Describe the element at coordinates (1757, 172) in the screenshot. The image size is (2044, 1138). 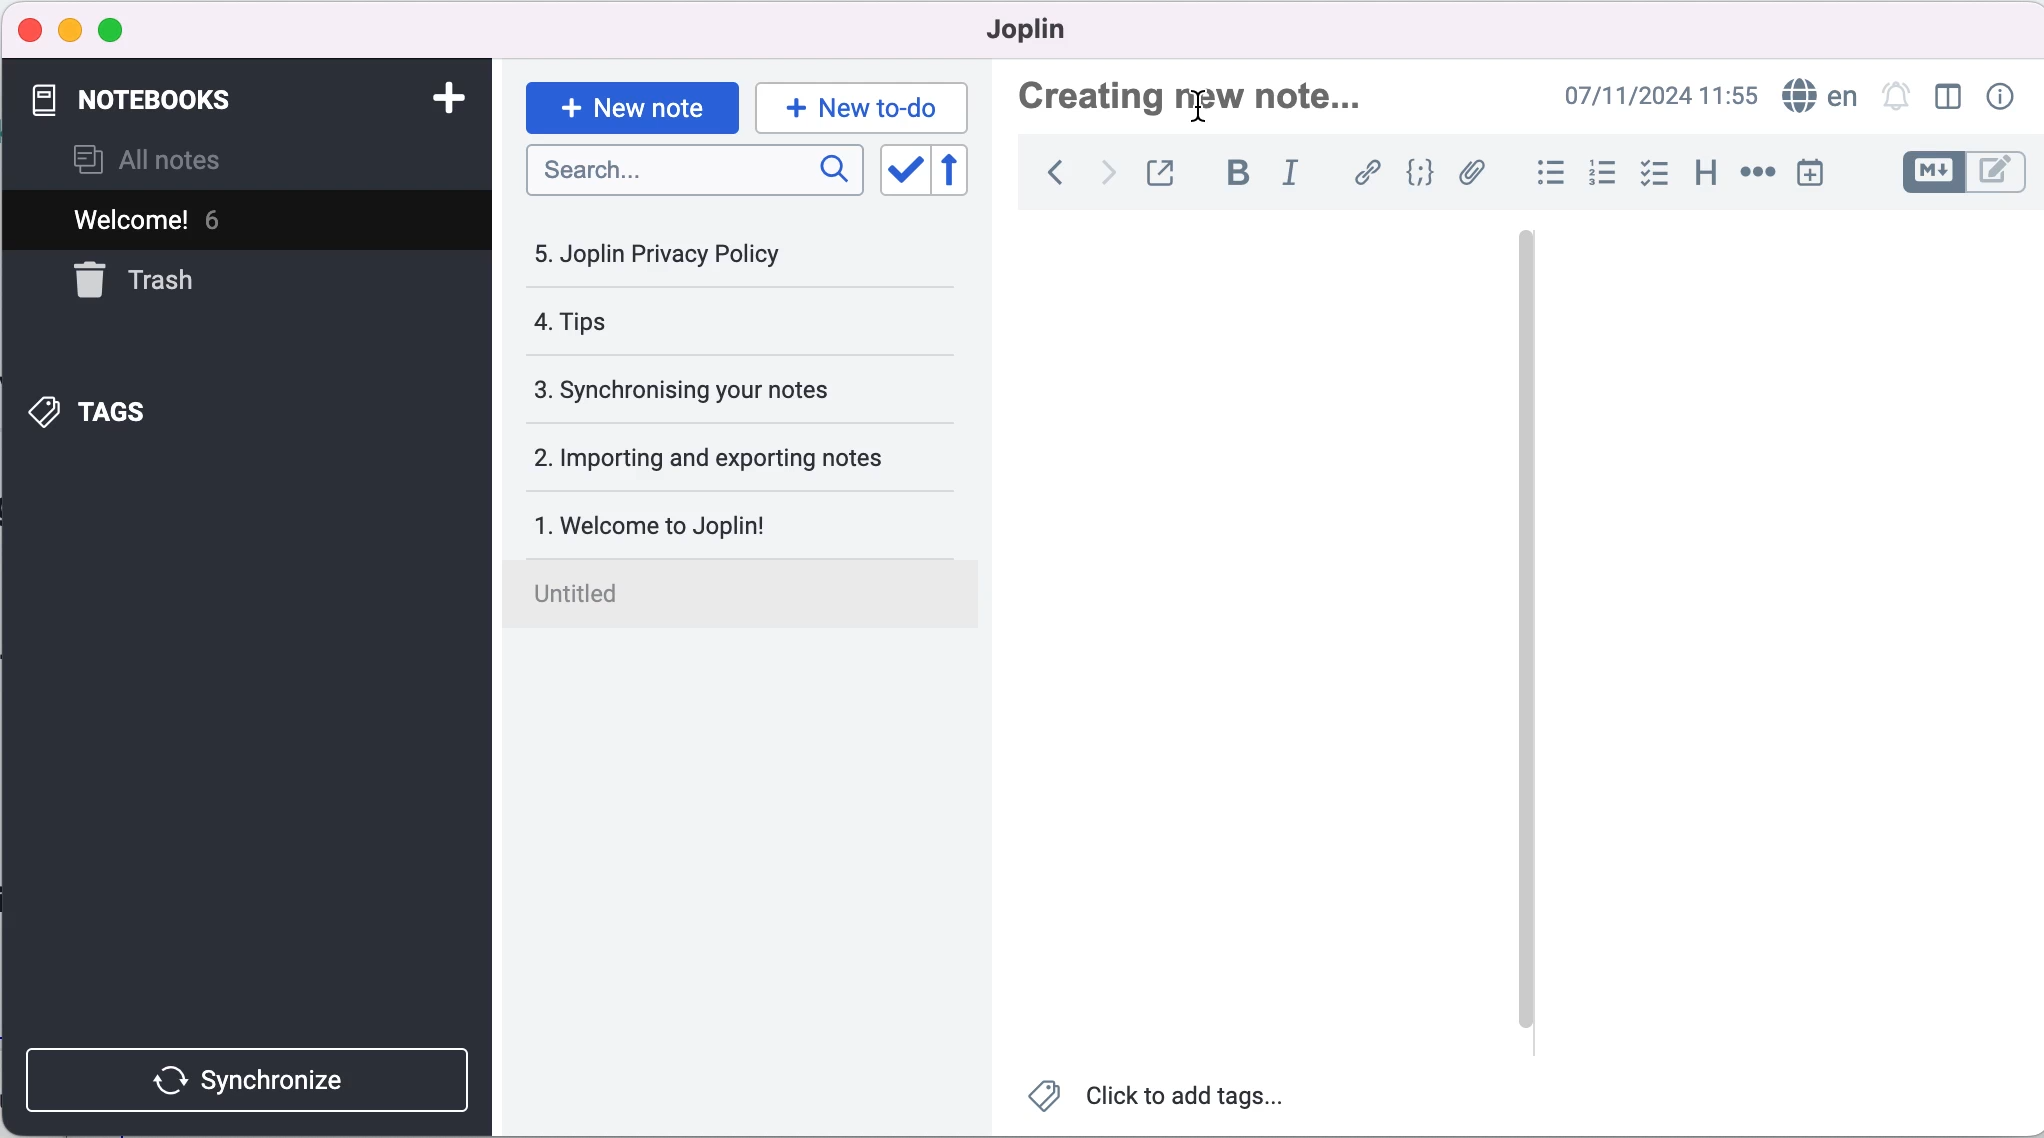
I see `horizontal rule` at that location.